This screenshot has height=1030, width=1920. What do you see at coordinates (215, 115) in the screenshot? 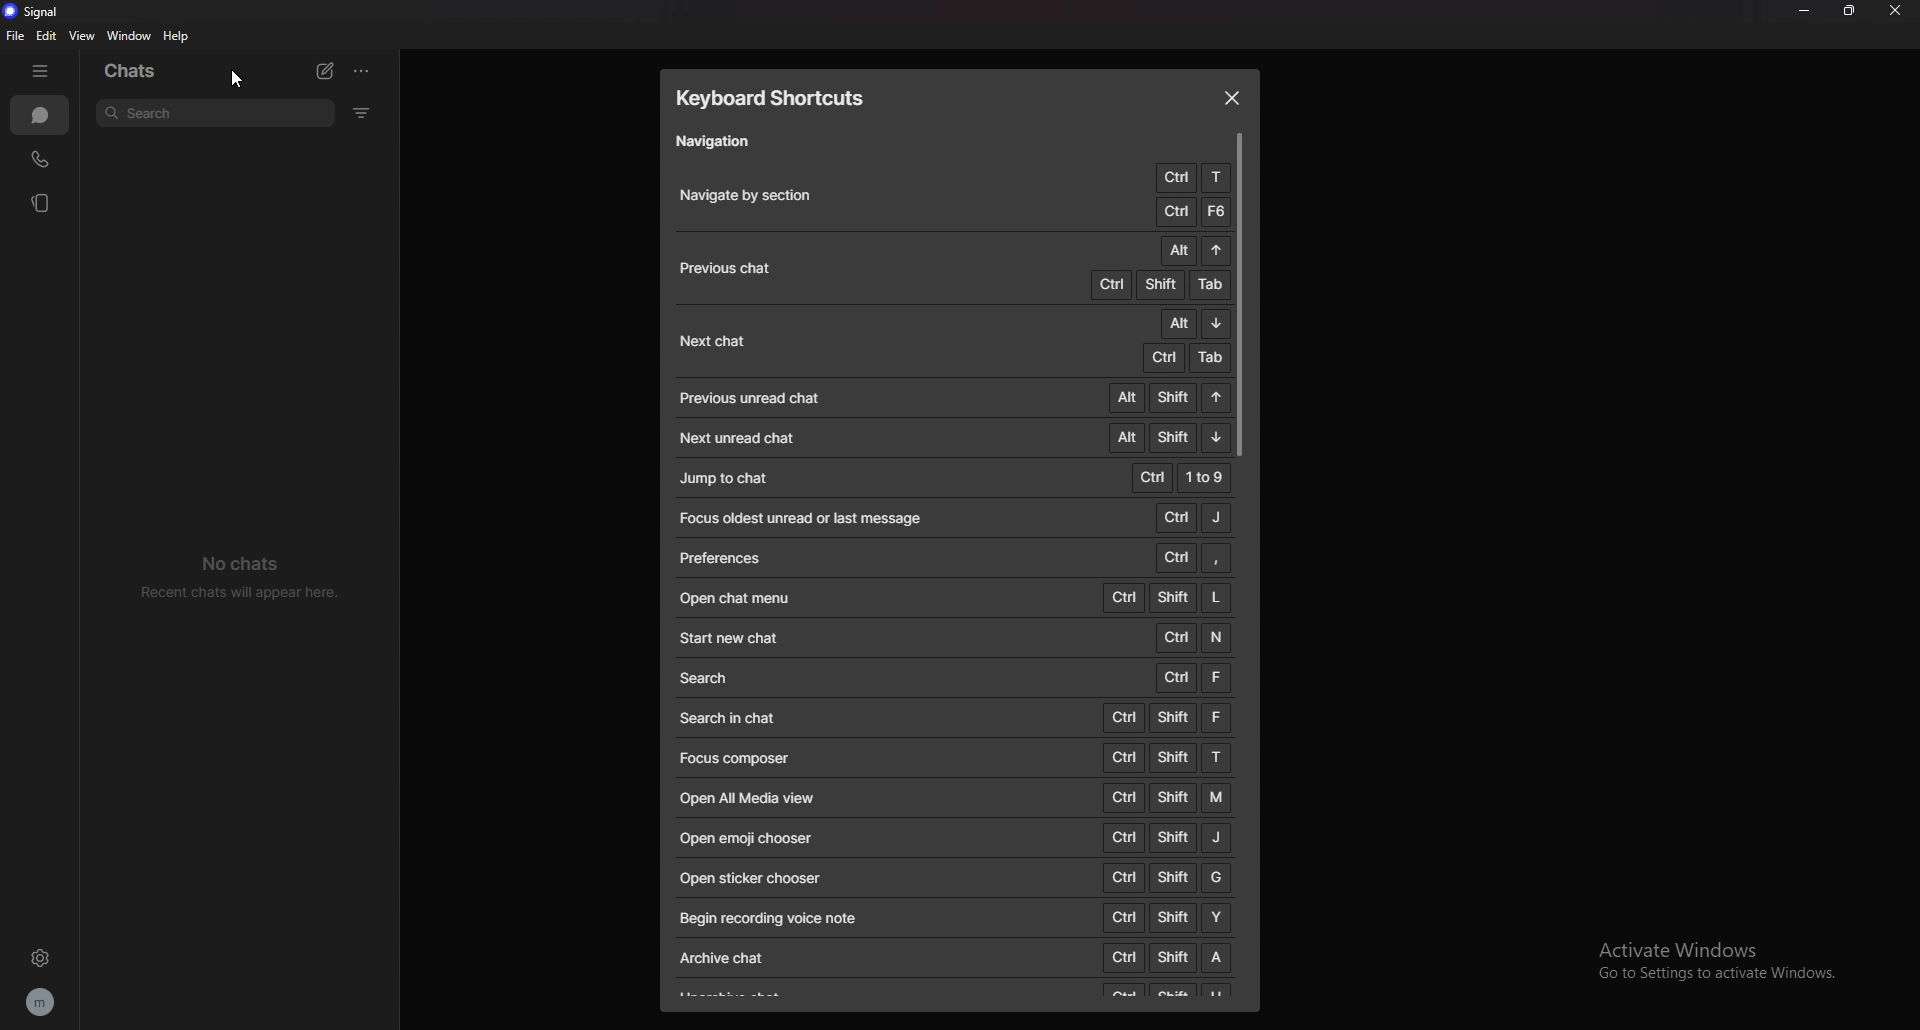
I see `search` at bounding box center [215, 115].